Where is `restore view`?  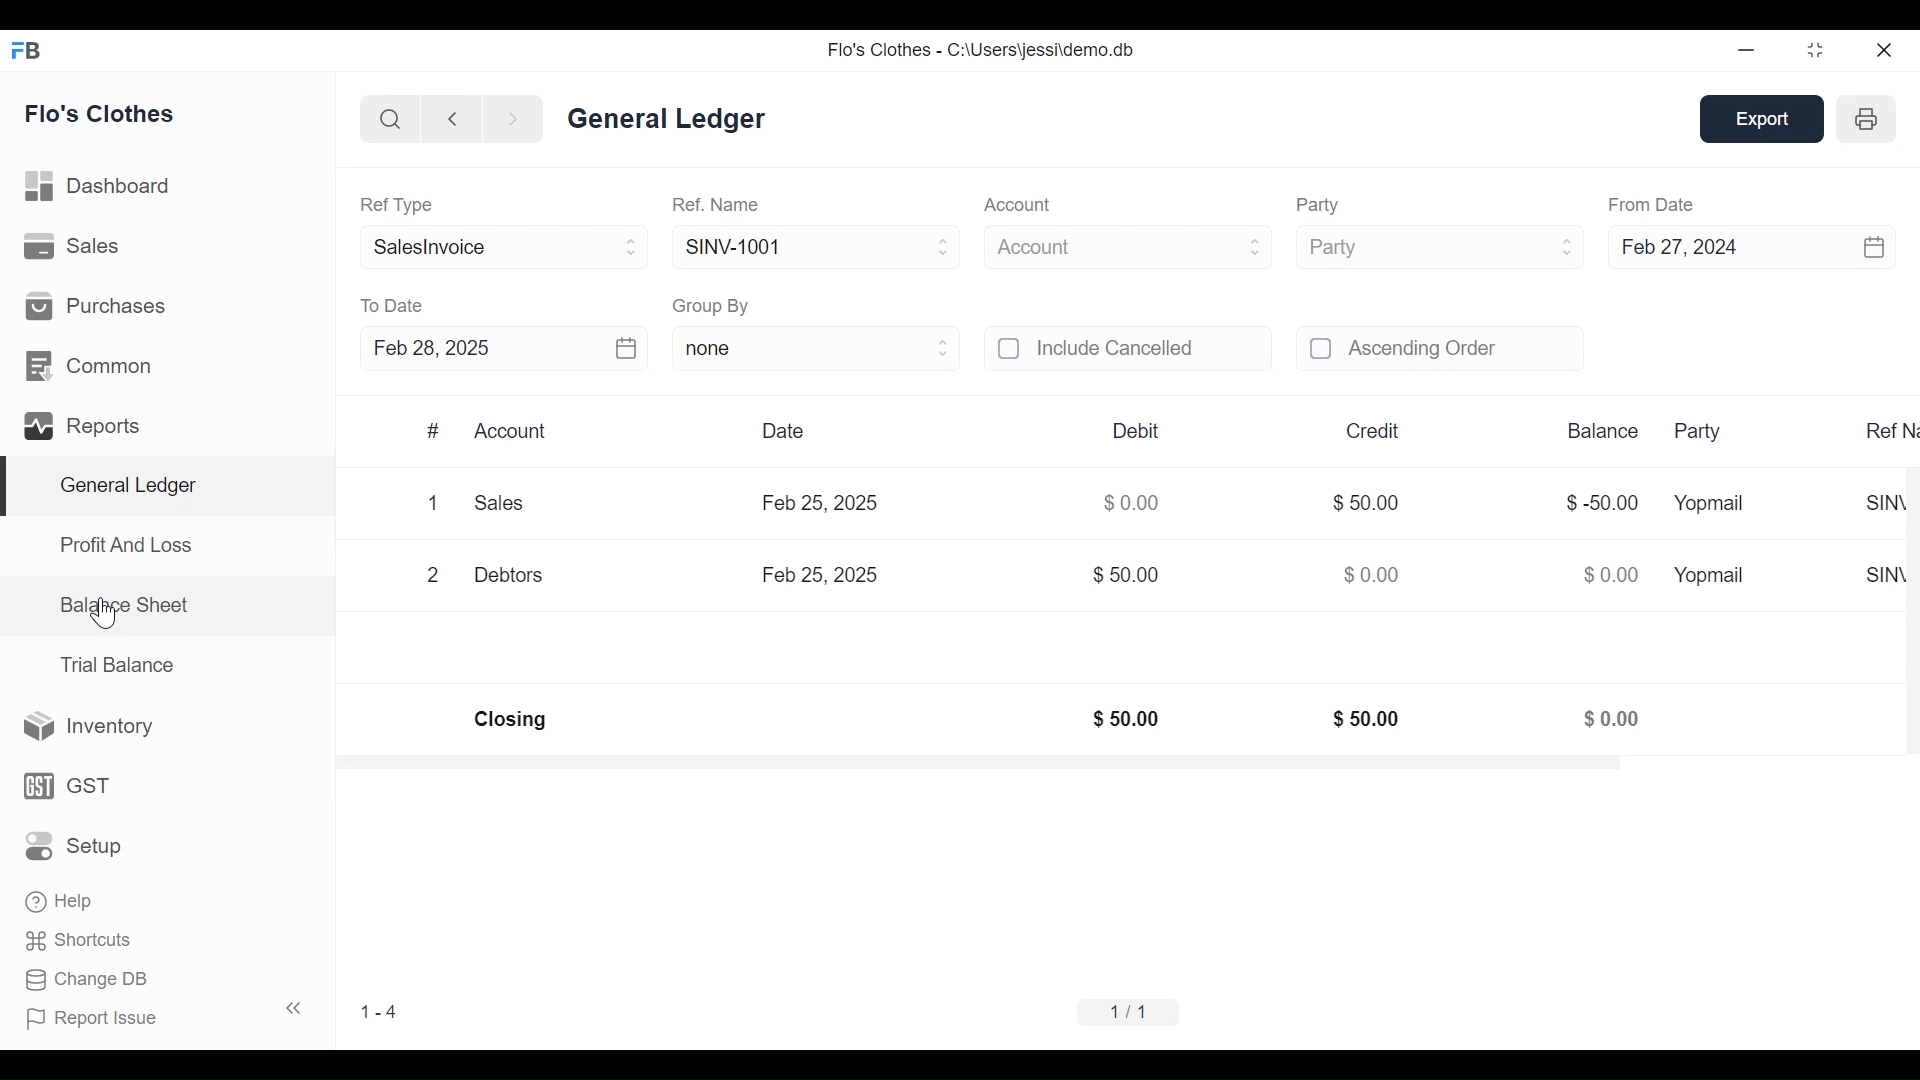 restore view is located at coordinates (1817, 51).